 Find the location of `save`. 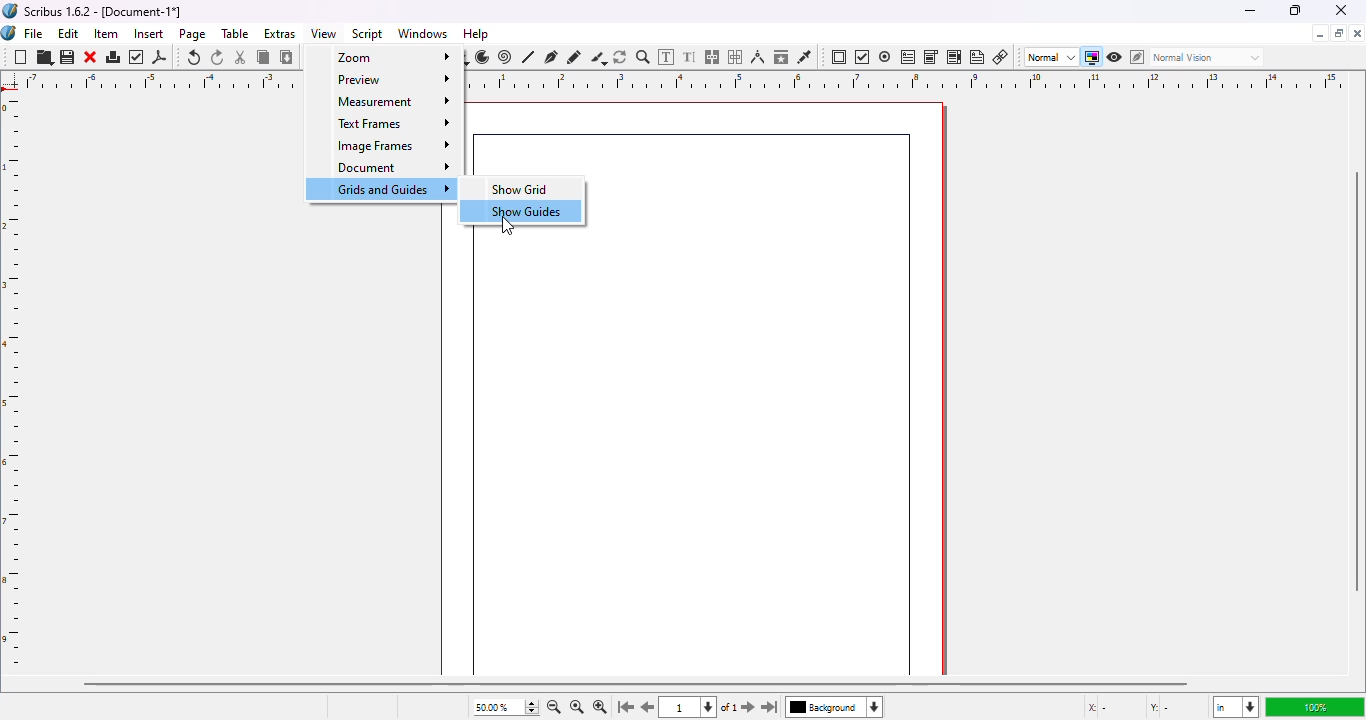

save is located at coordinates (68, 58).